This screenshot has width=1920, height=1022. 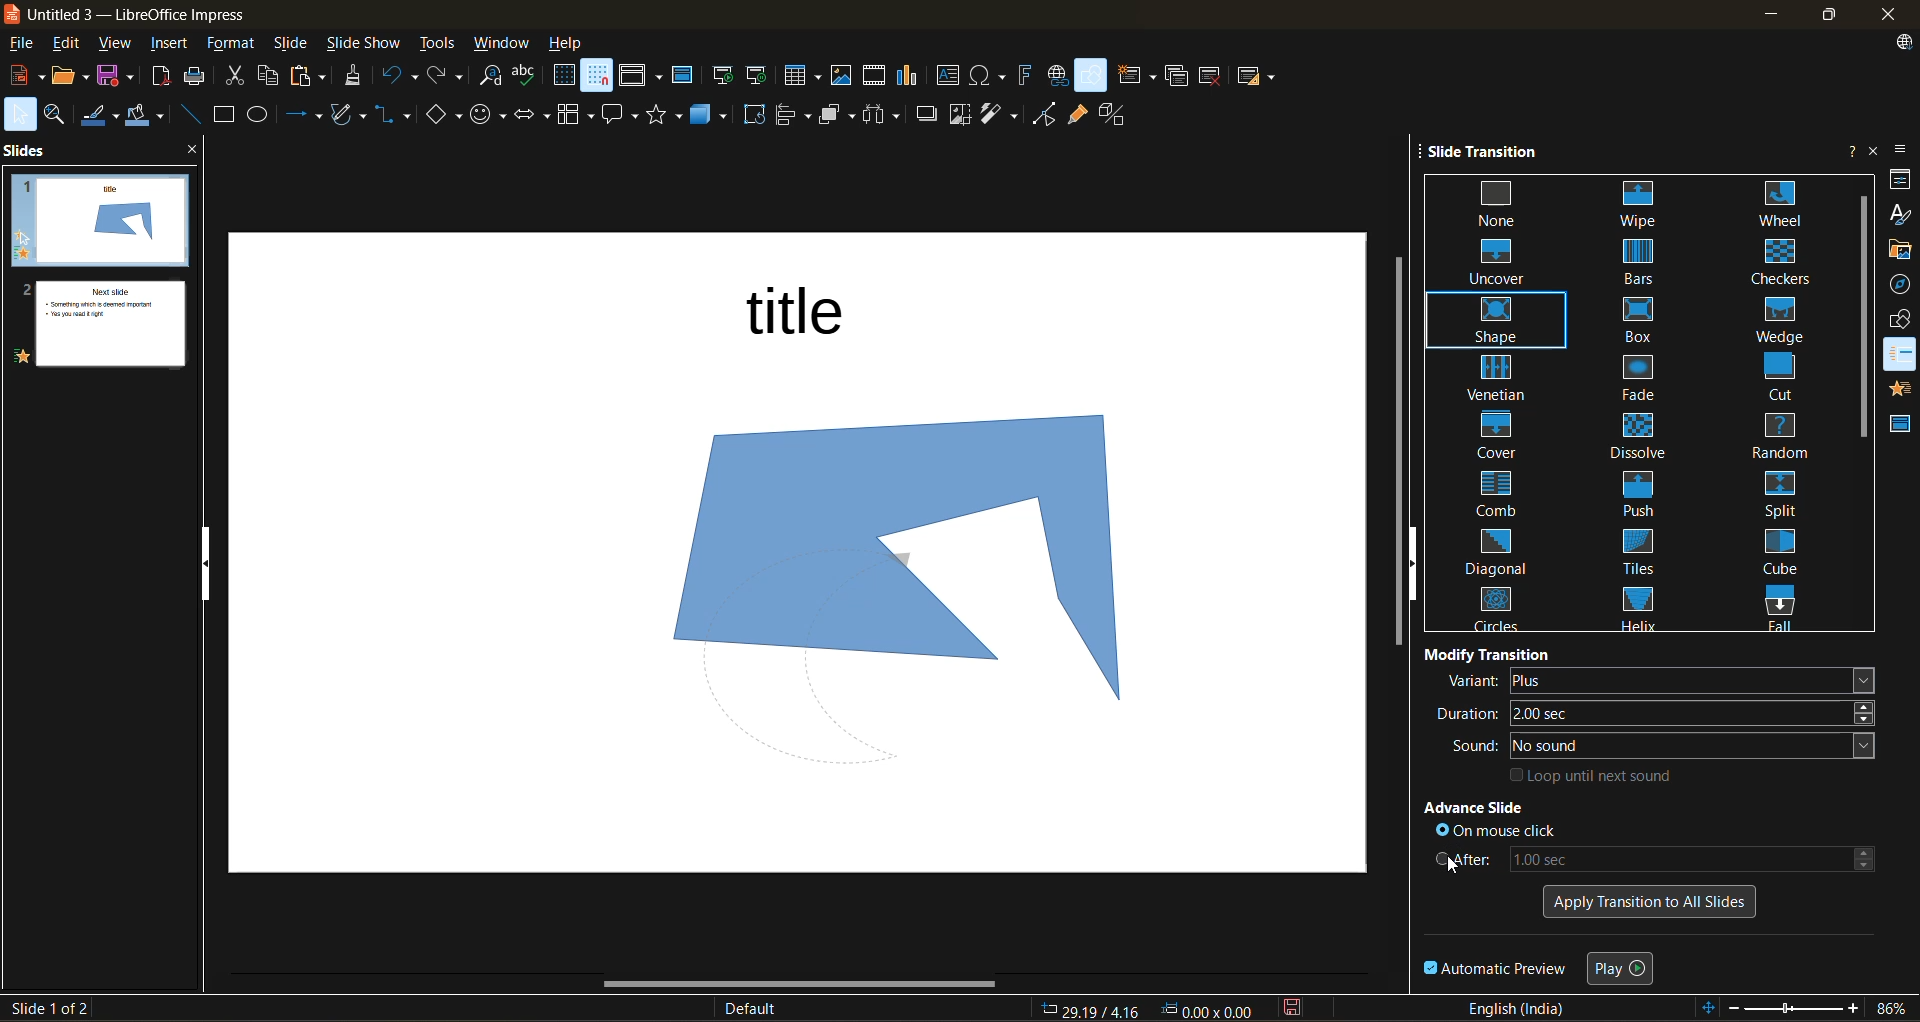 What do you see at coordinates (120, 78) in the screenshot?
I see `save` at bounding box center [120, 78].